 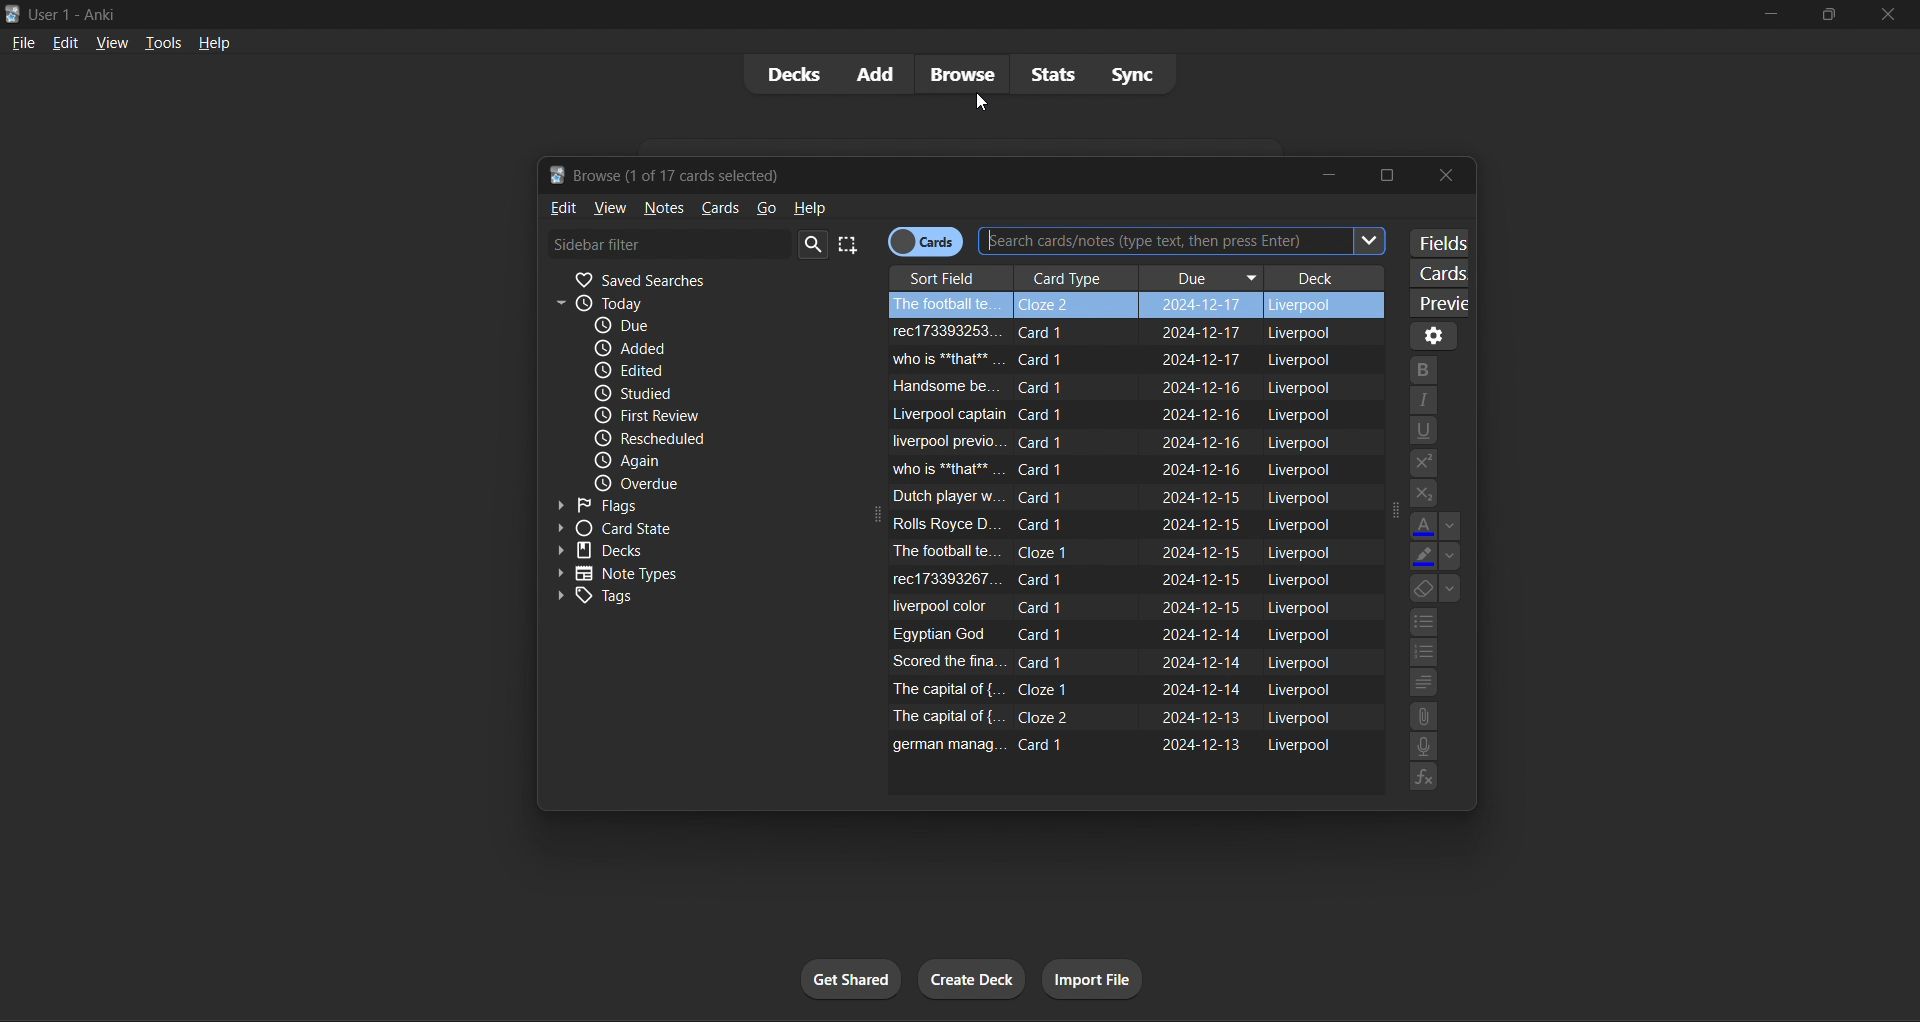 I want to click on card 2, so click(x=1055, y=717).